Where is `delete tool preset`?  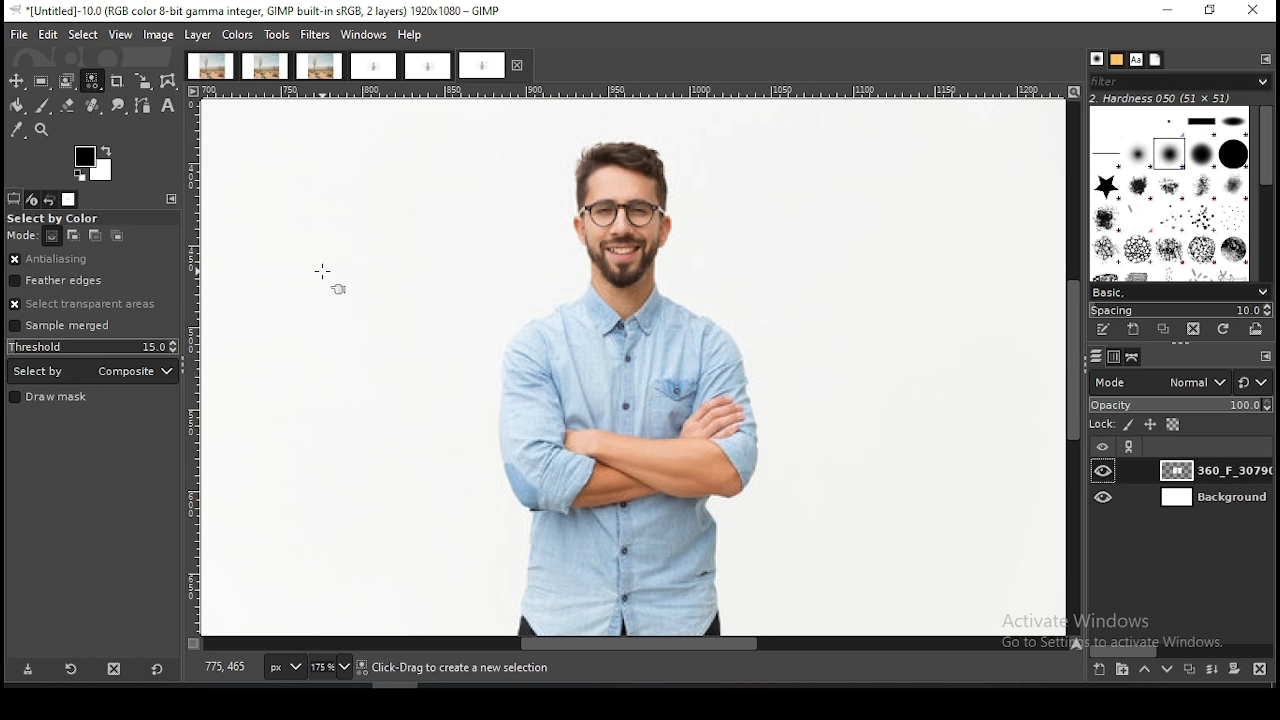
delete tool preset is located at coordinates (116, 667).